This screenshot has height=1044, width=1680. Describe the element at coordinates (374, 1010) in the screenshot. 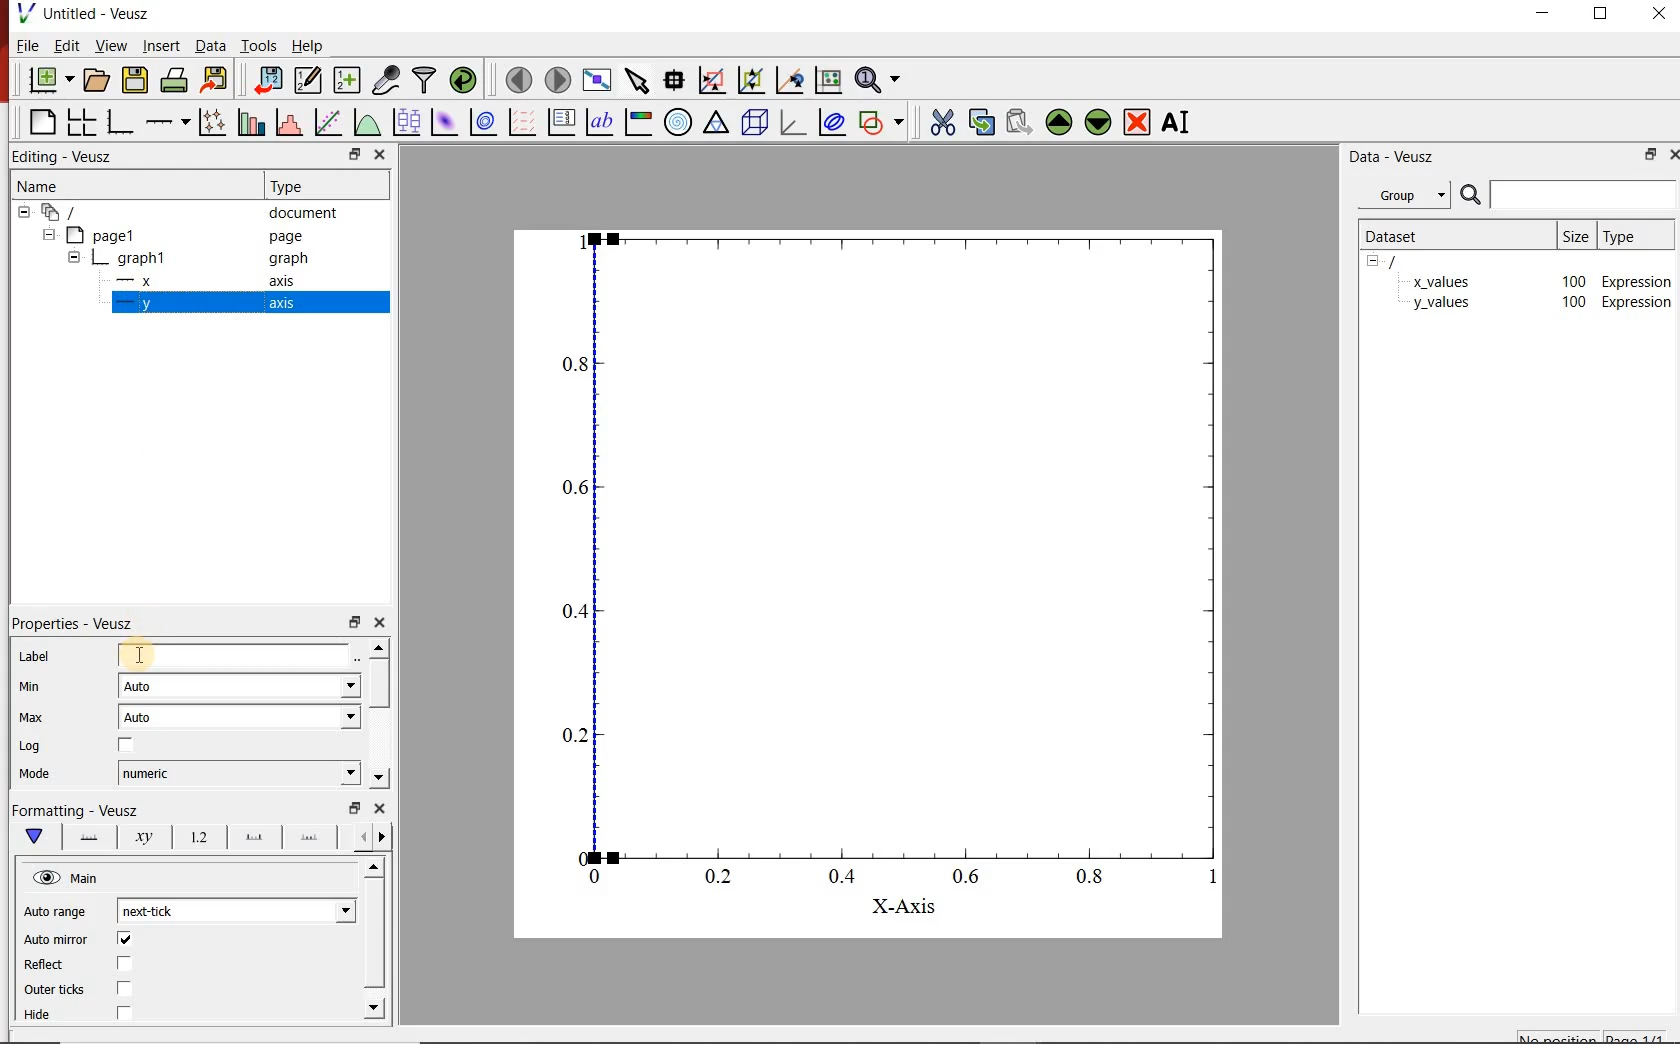

I see `move down` at that location.